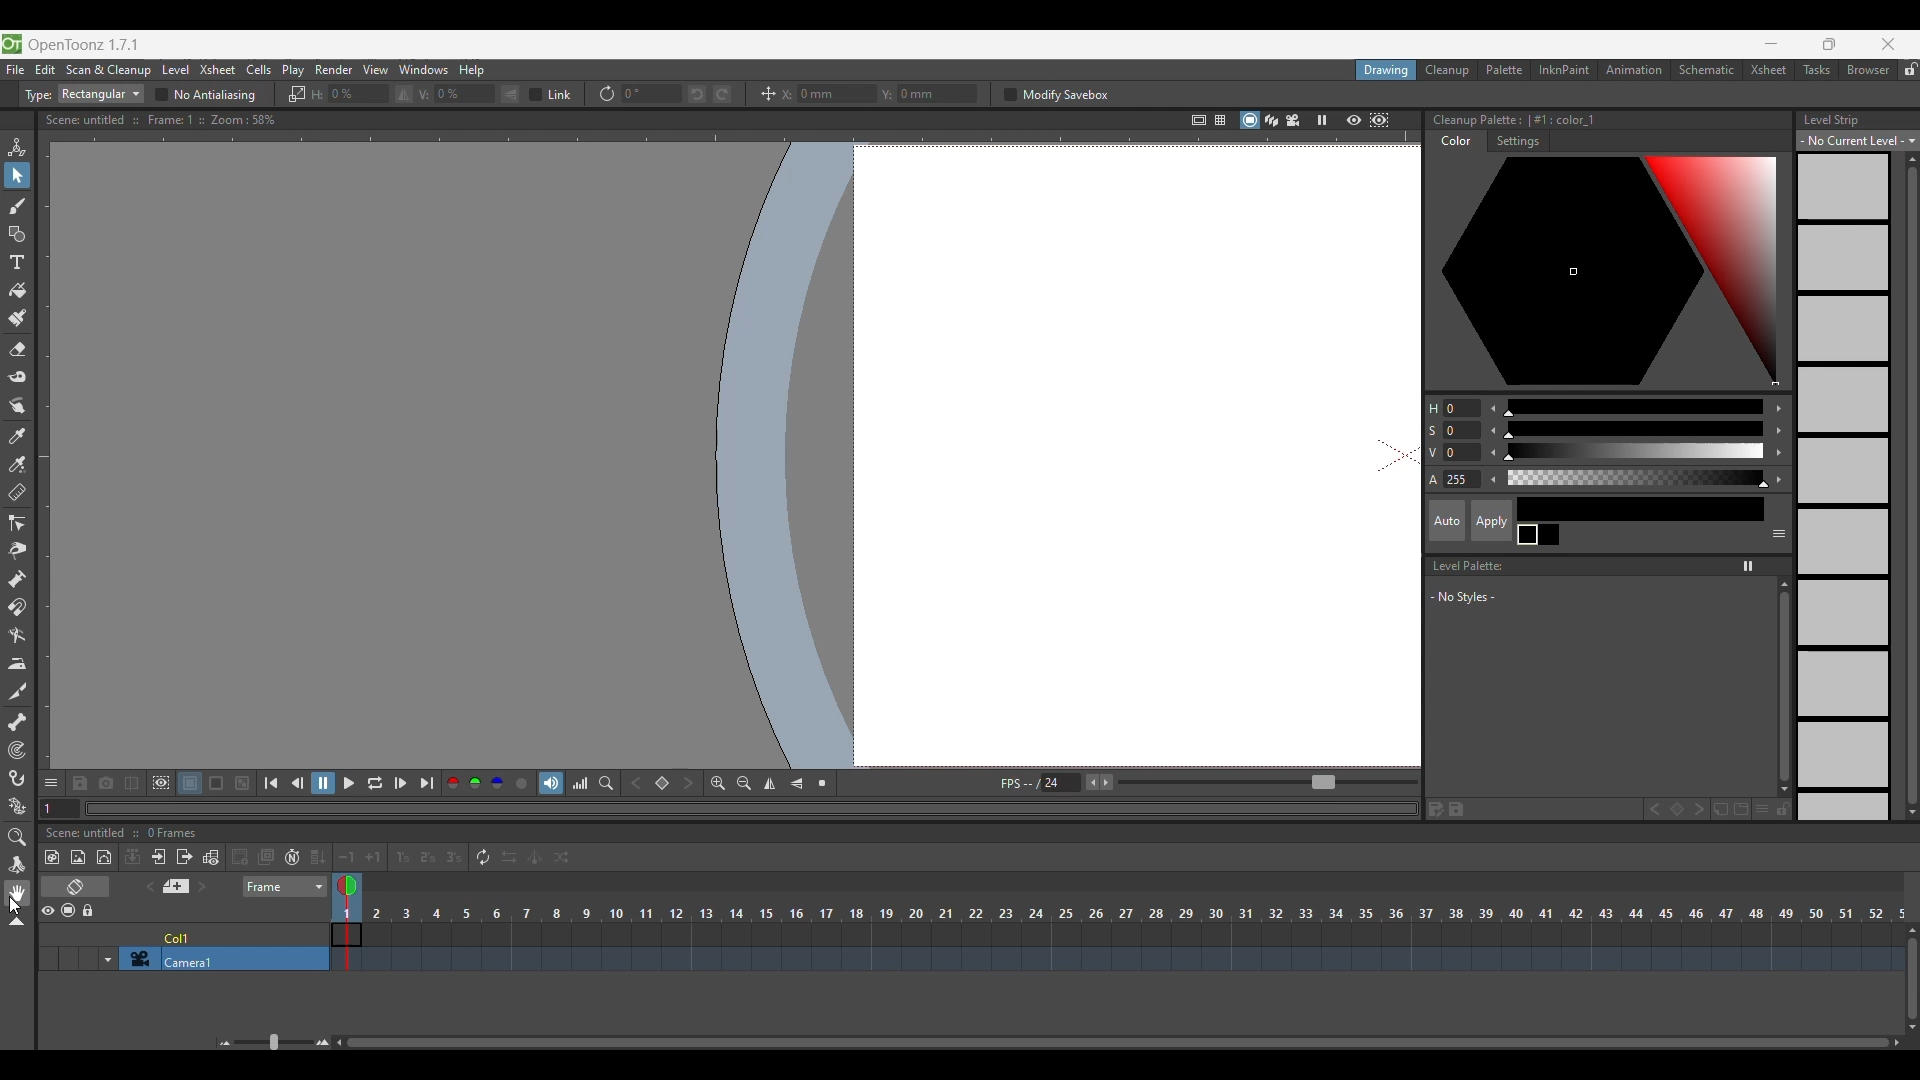  Describe the element at coordinates (184, 857) in the screenshot. I see `Close sub Xsheet` at that location.